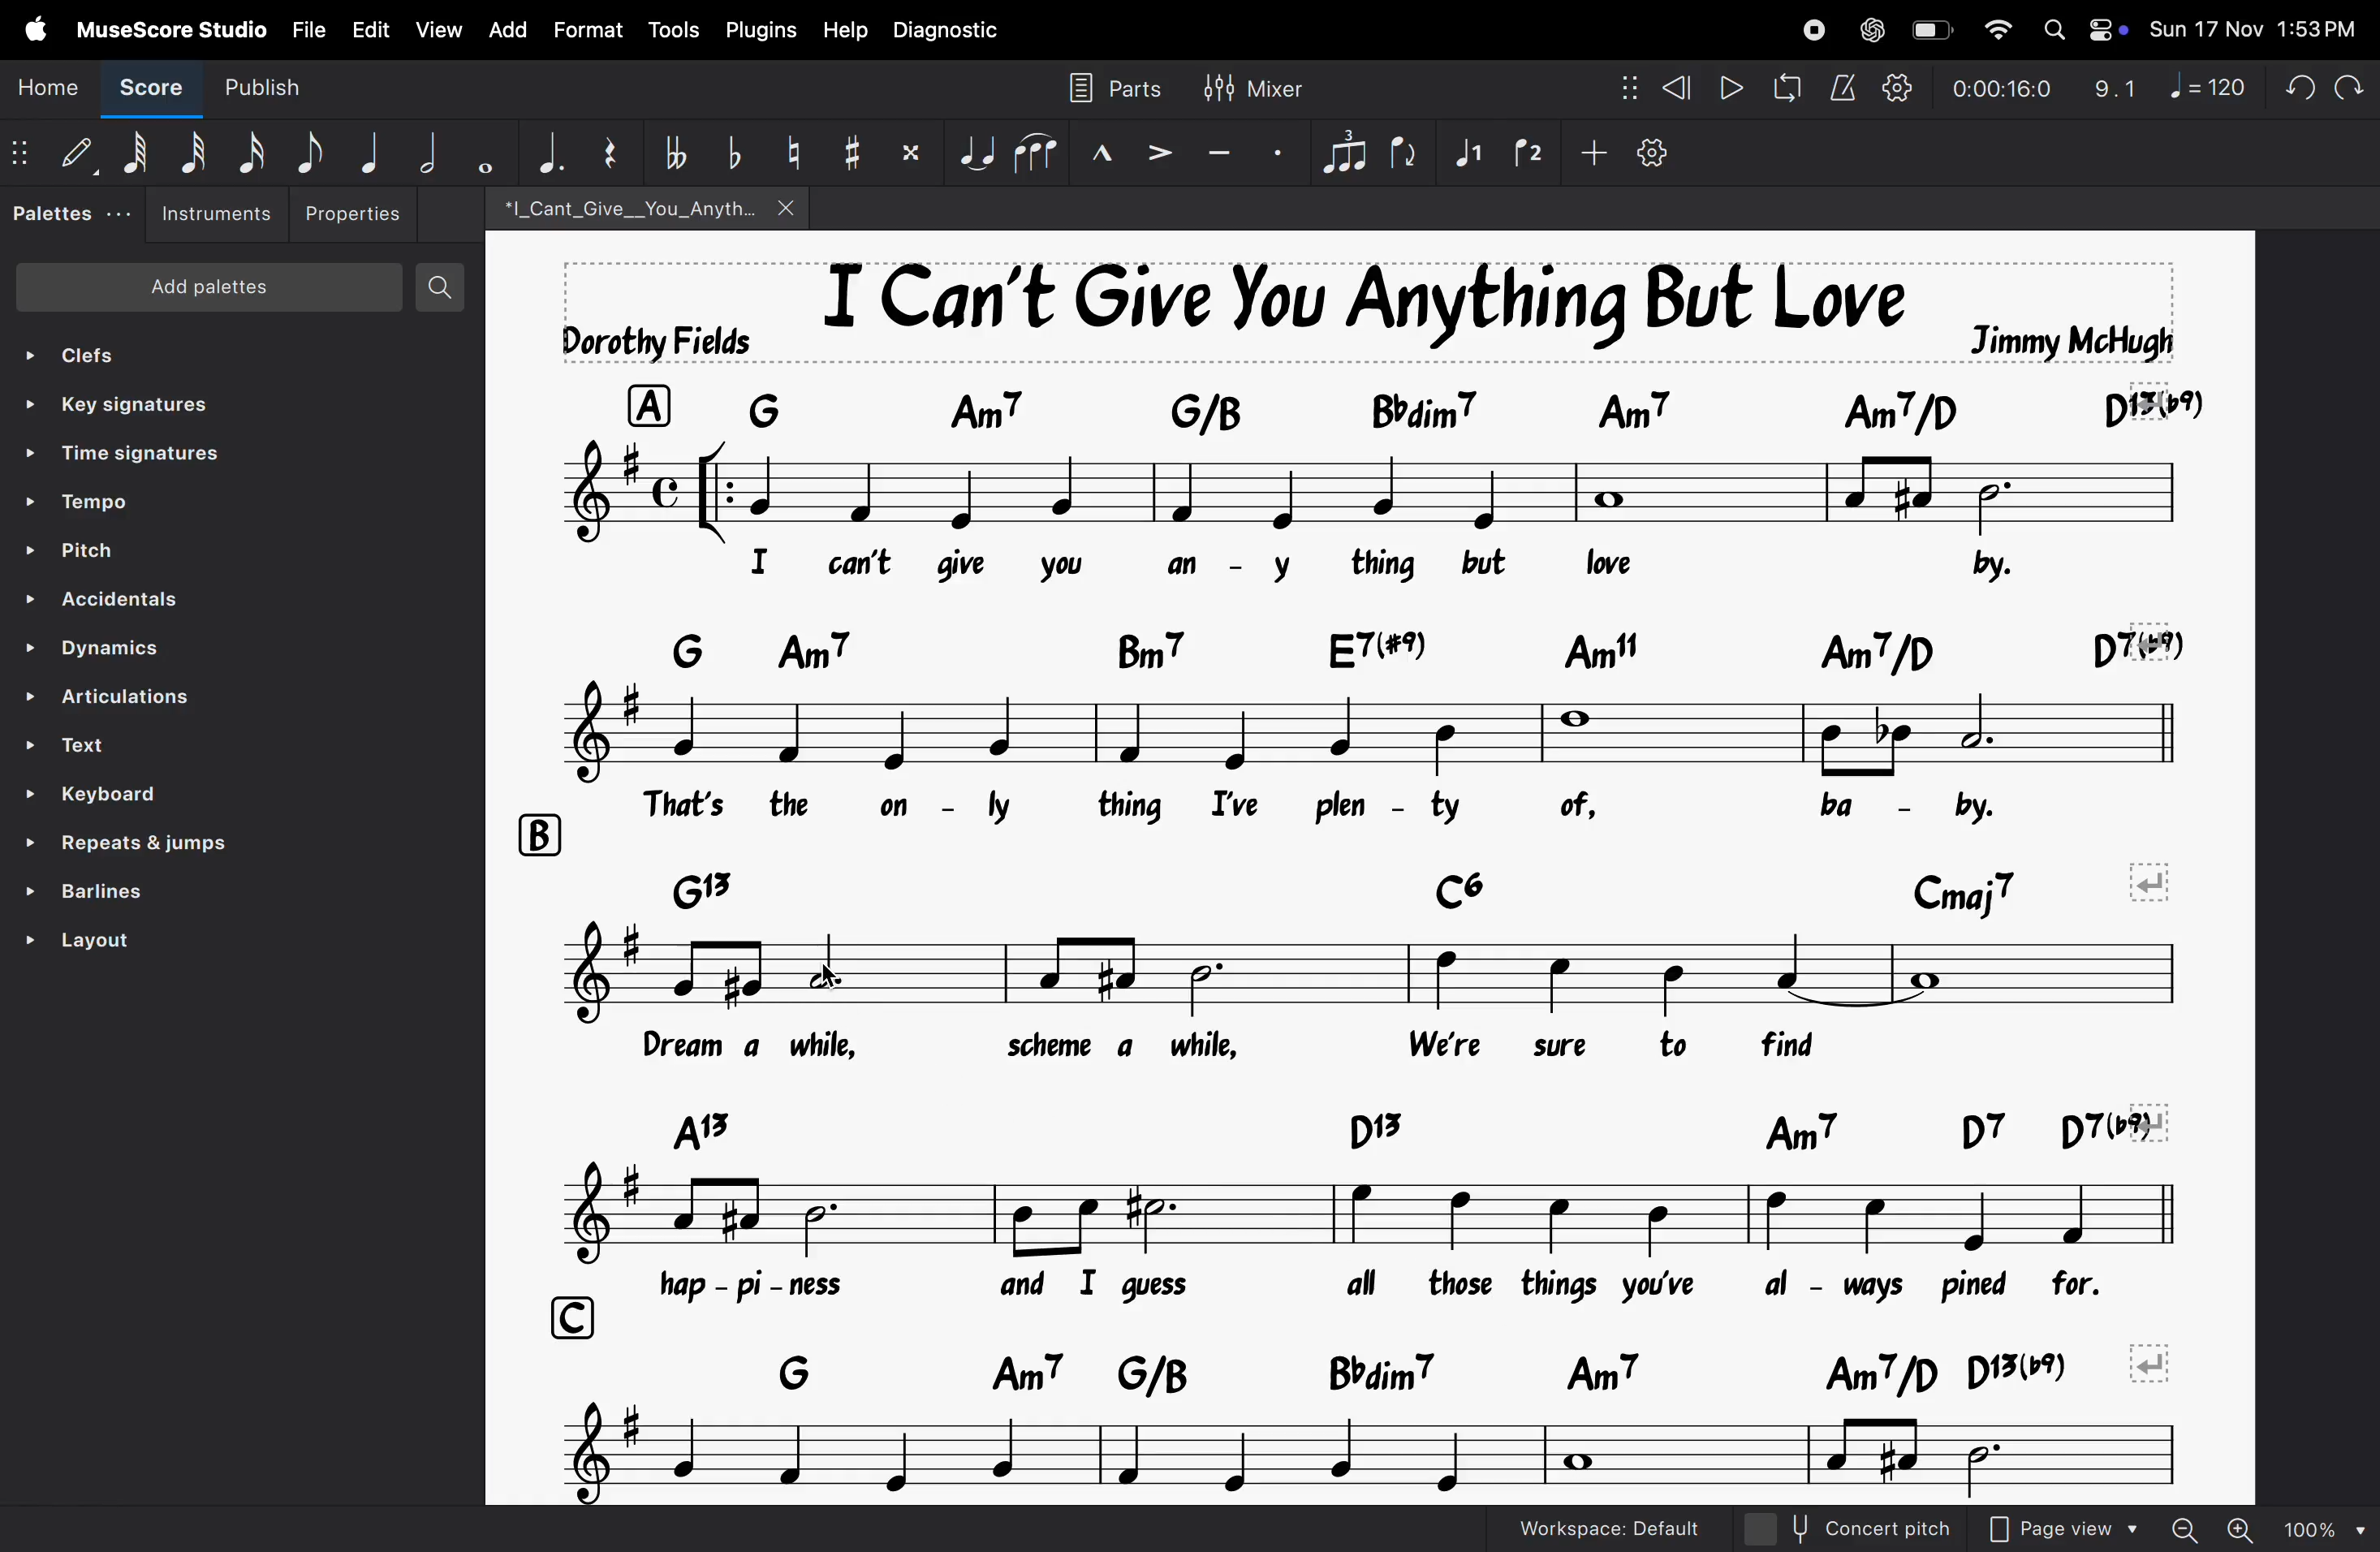 The width and height of the screenshot is (2380, 1552). Describe the element at coordinates (585, 31) in the screenshot. I see `Format` at that location.